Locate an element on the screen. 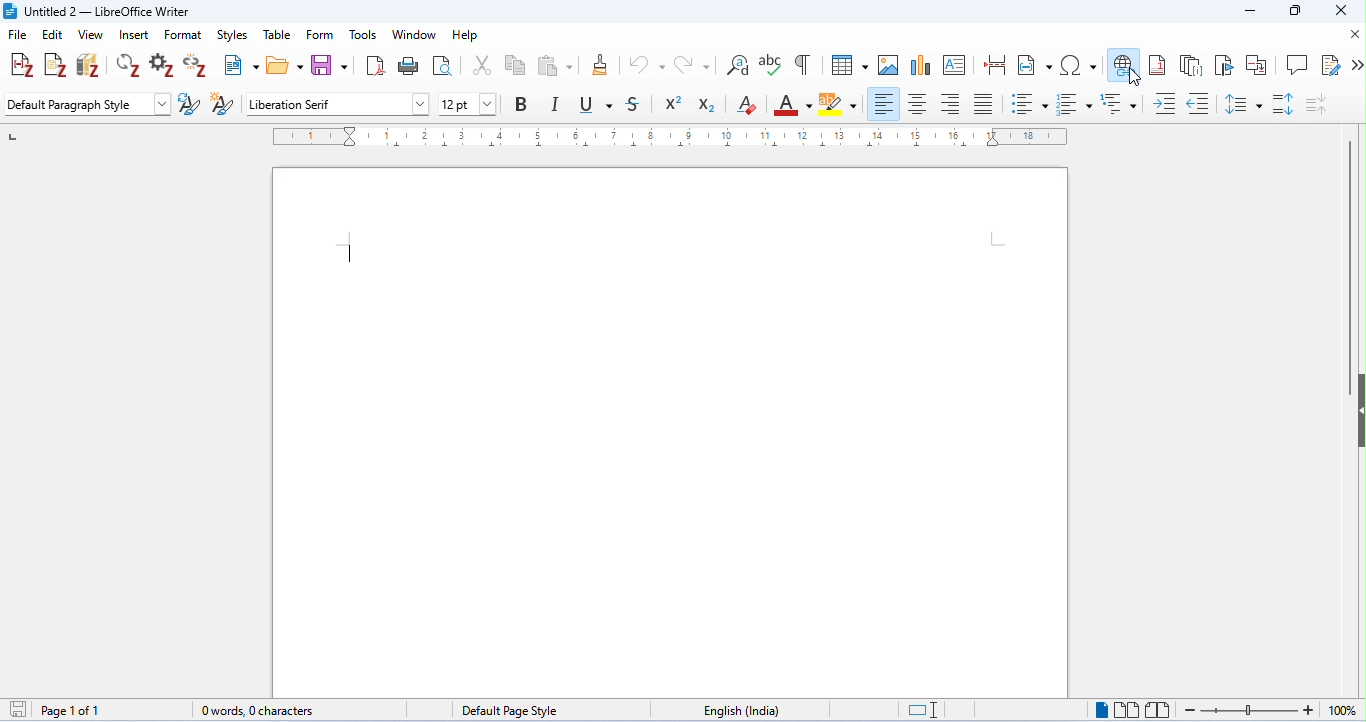 This screenshot has width=1366, height=722. insert cross reference is located at coordinates (1258, 65).